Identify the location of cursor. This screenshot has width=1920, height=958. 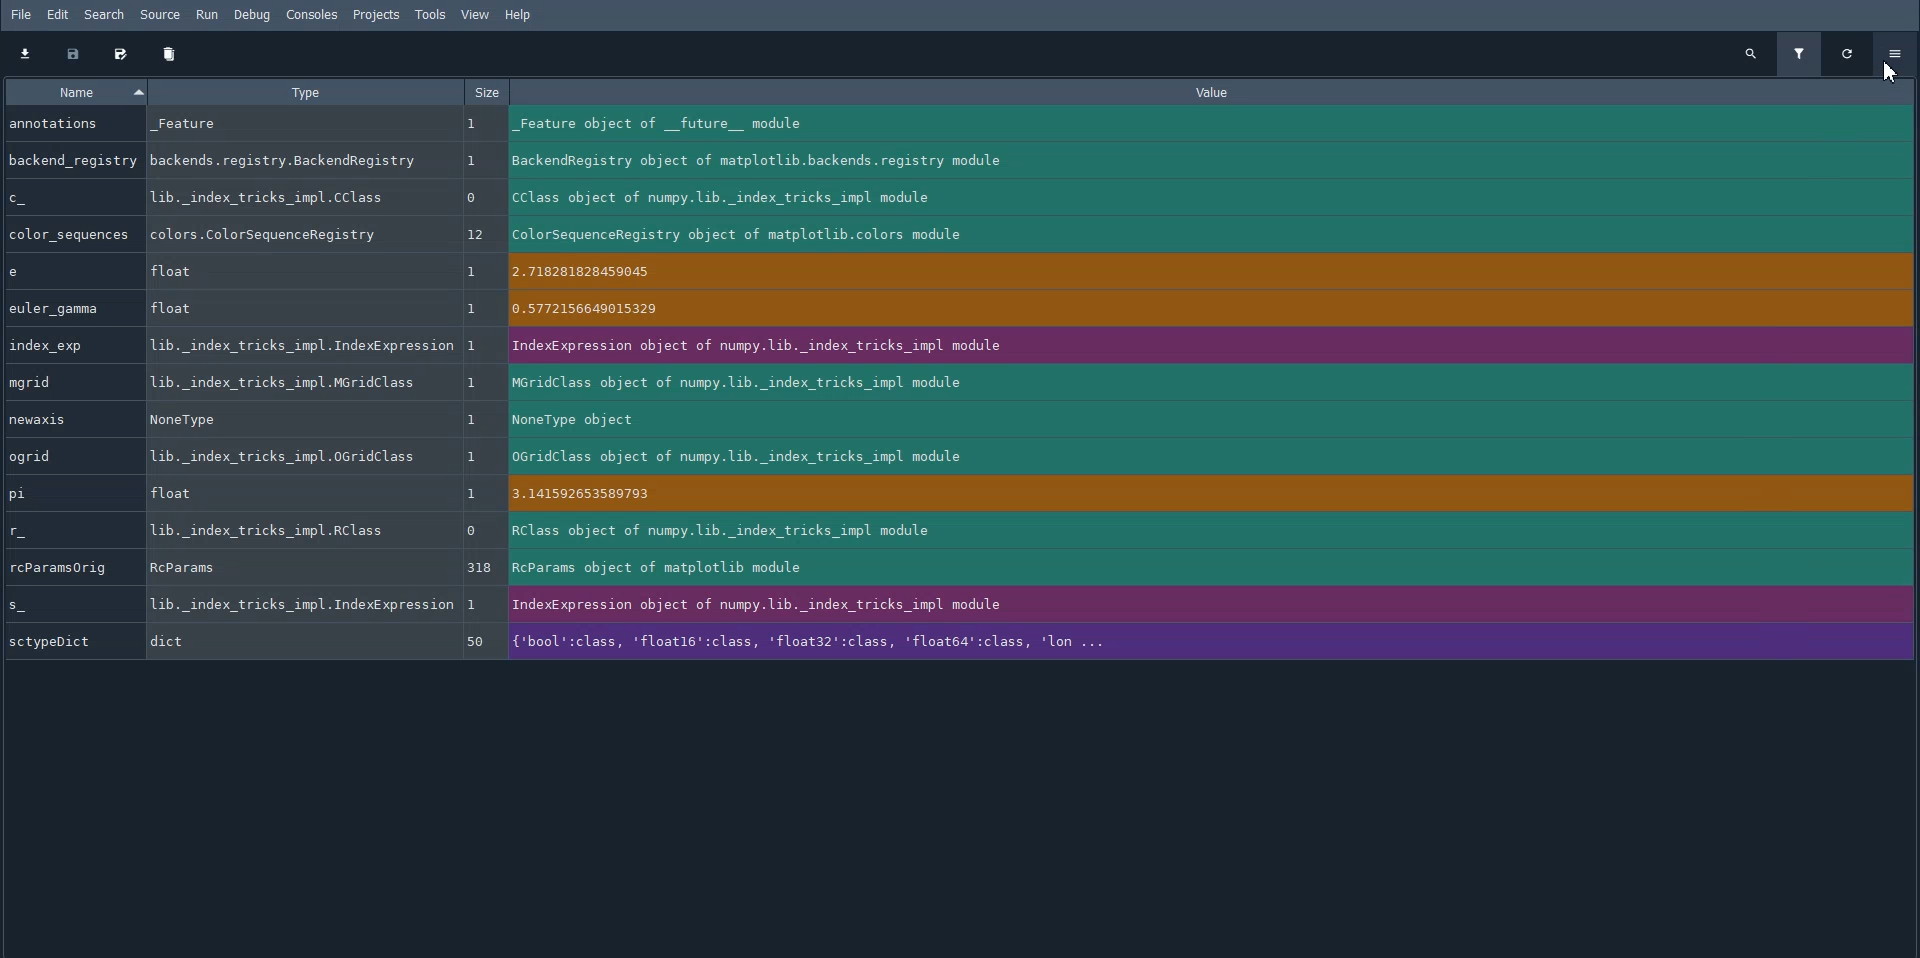
(1891, 70).